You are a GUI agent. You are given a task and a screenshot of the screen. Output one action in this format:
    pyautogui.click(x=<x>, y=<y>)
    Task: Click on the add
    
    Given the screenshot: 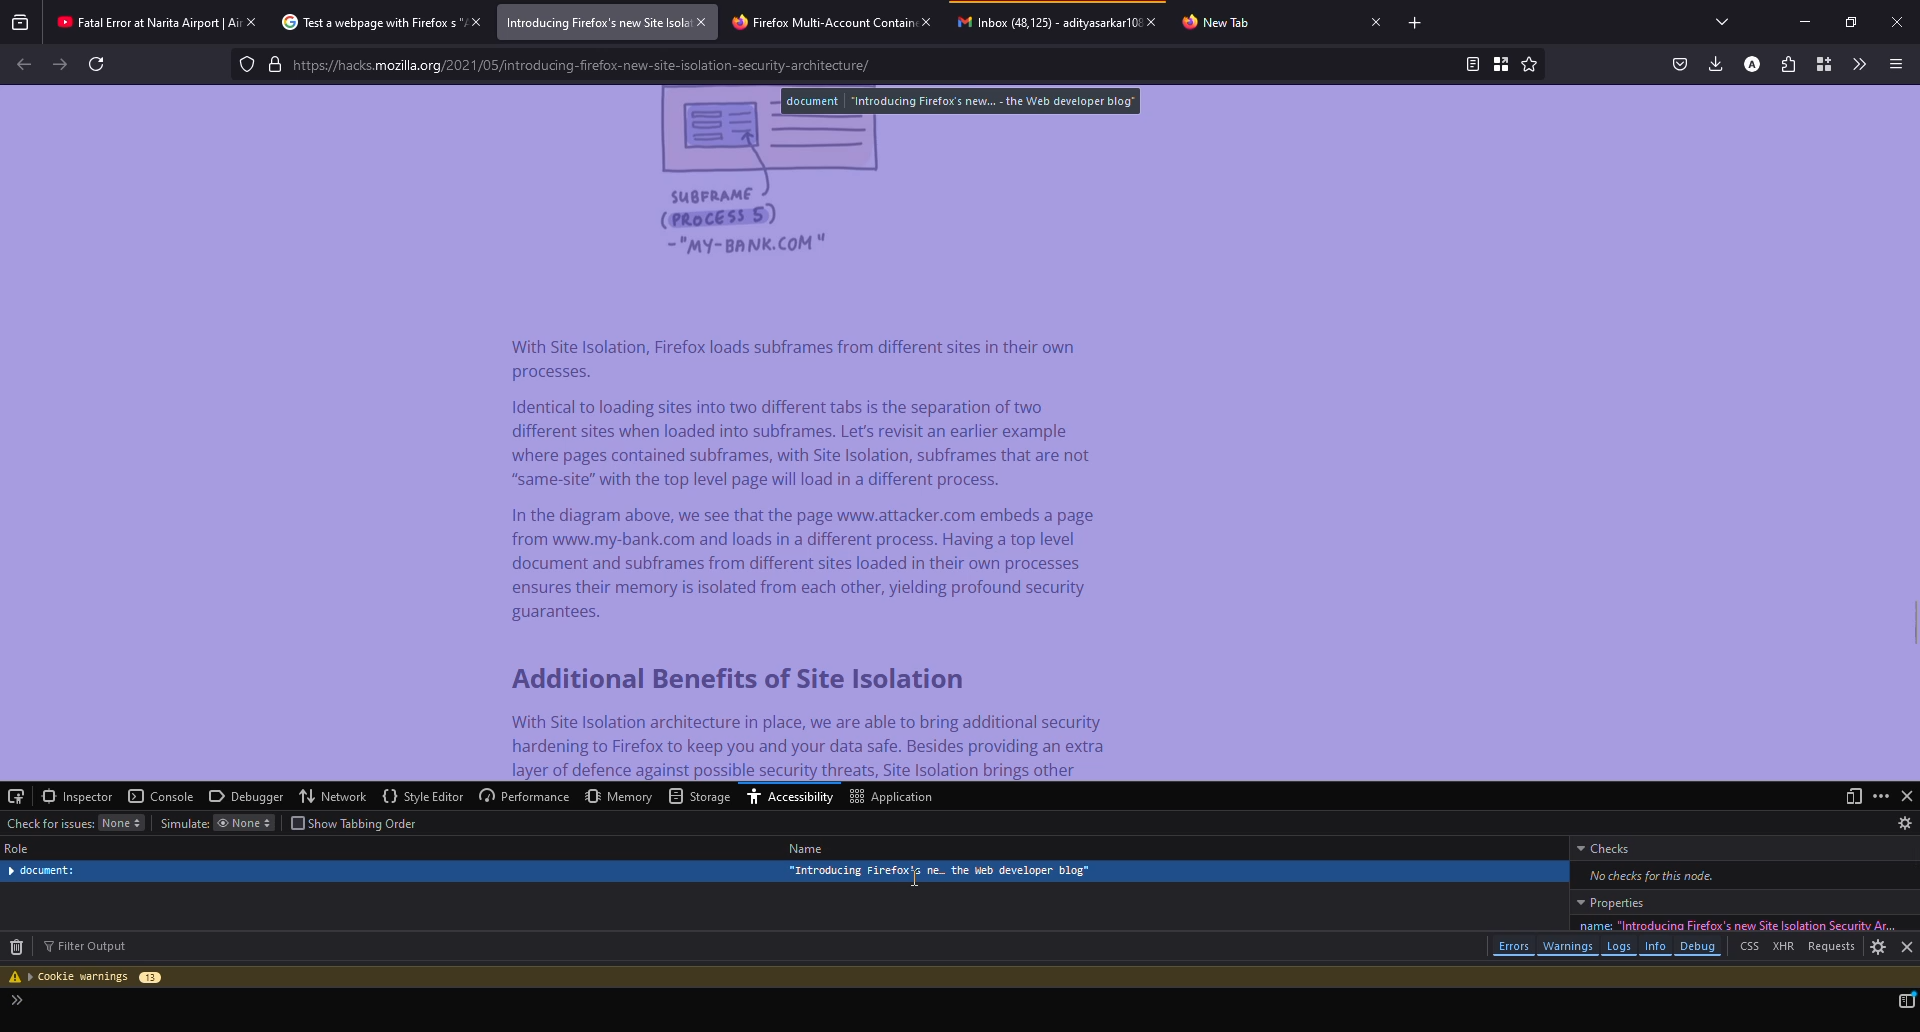 What is the action you would take?
    pyautogui.click(x=1417, y=24)
    